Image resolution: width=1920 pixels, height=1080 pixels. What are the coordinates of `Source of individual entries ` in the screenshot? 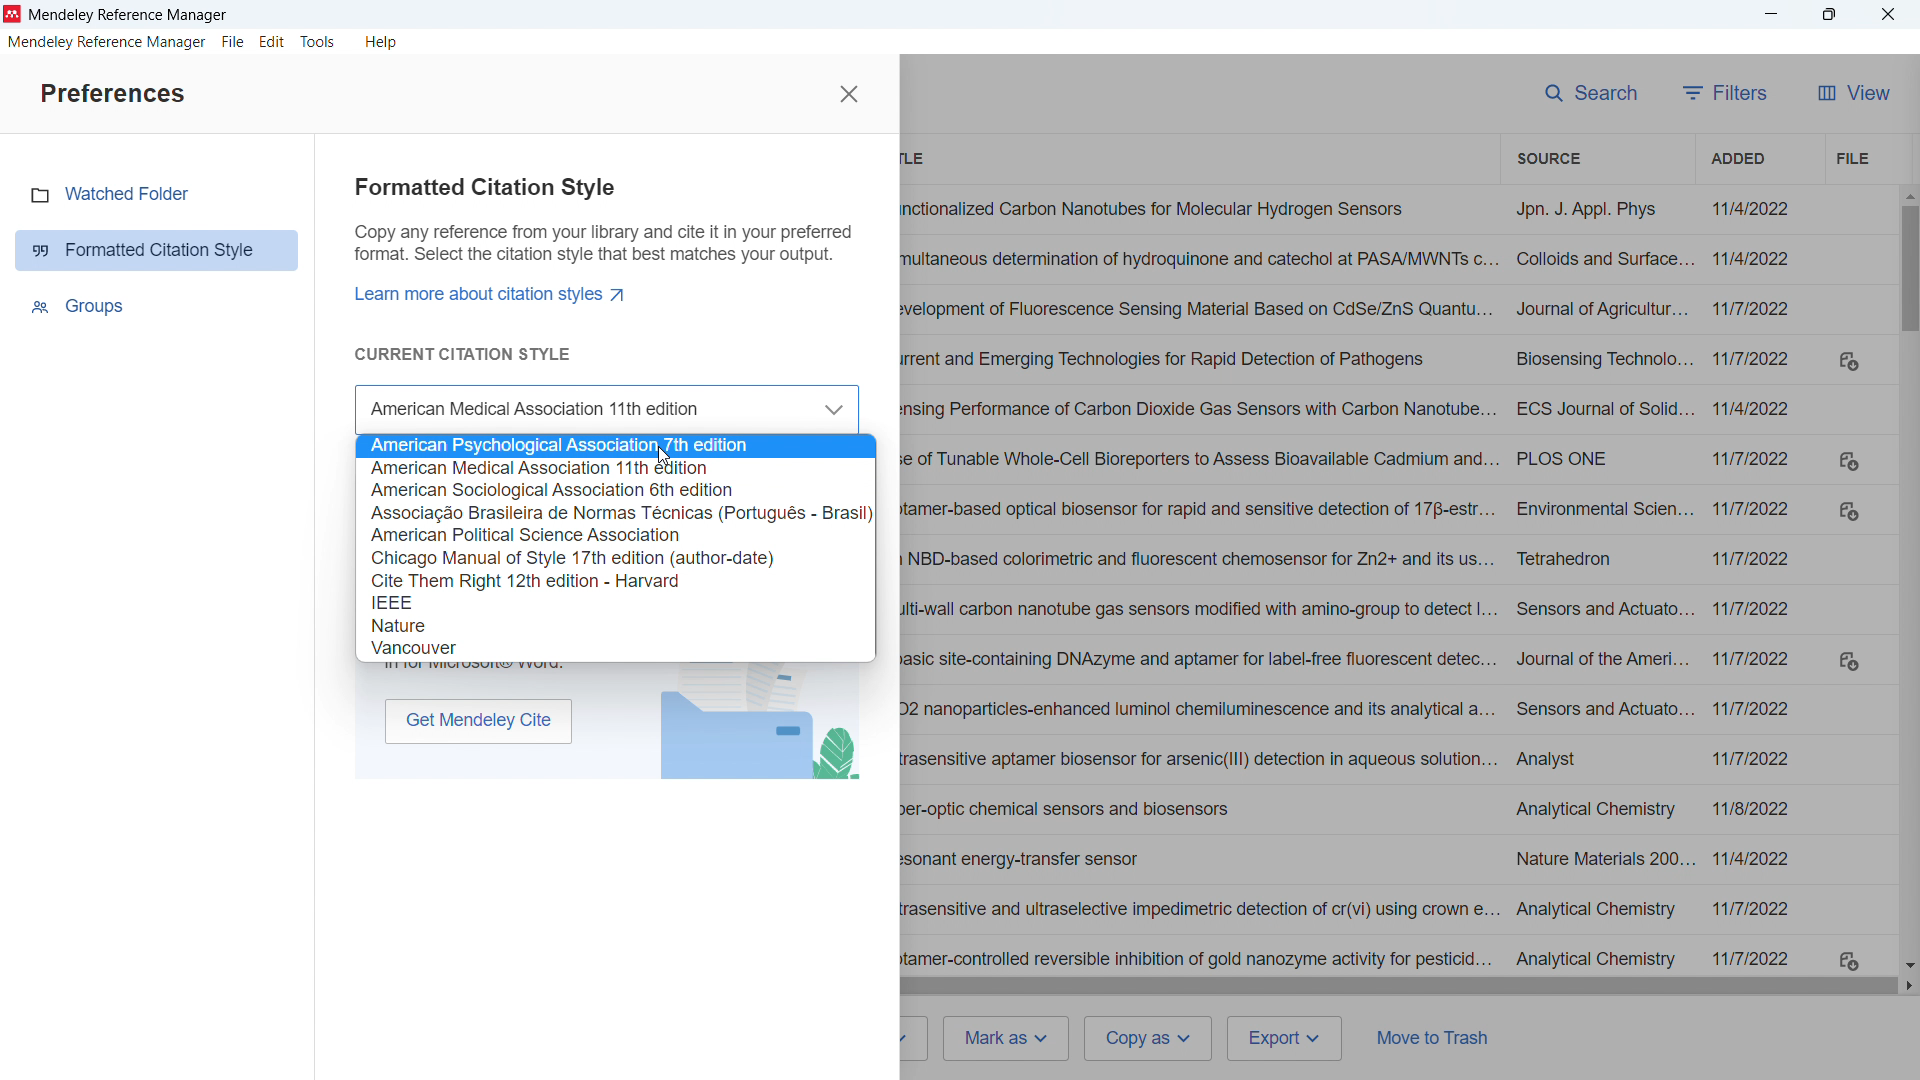 It's located at (1600, 583).